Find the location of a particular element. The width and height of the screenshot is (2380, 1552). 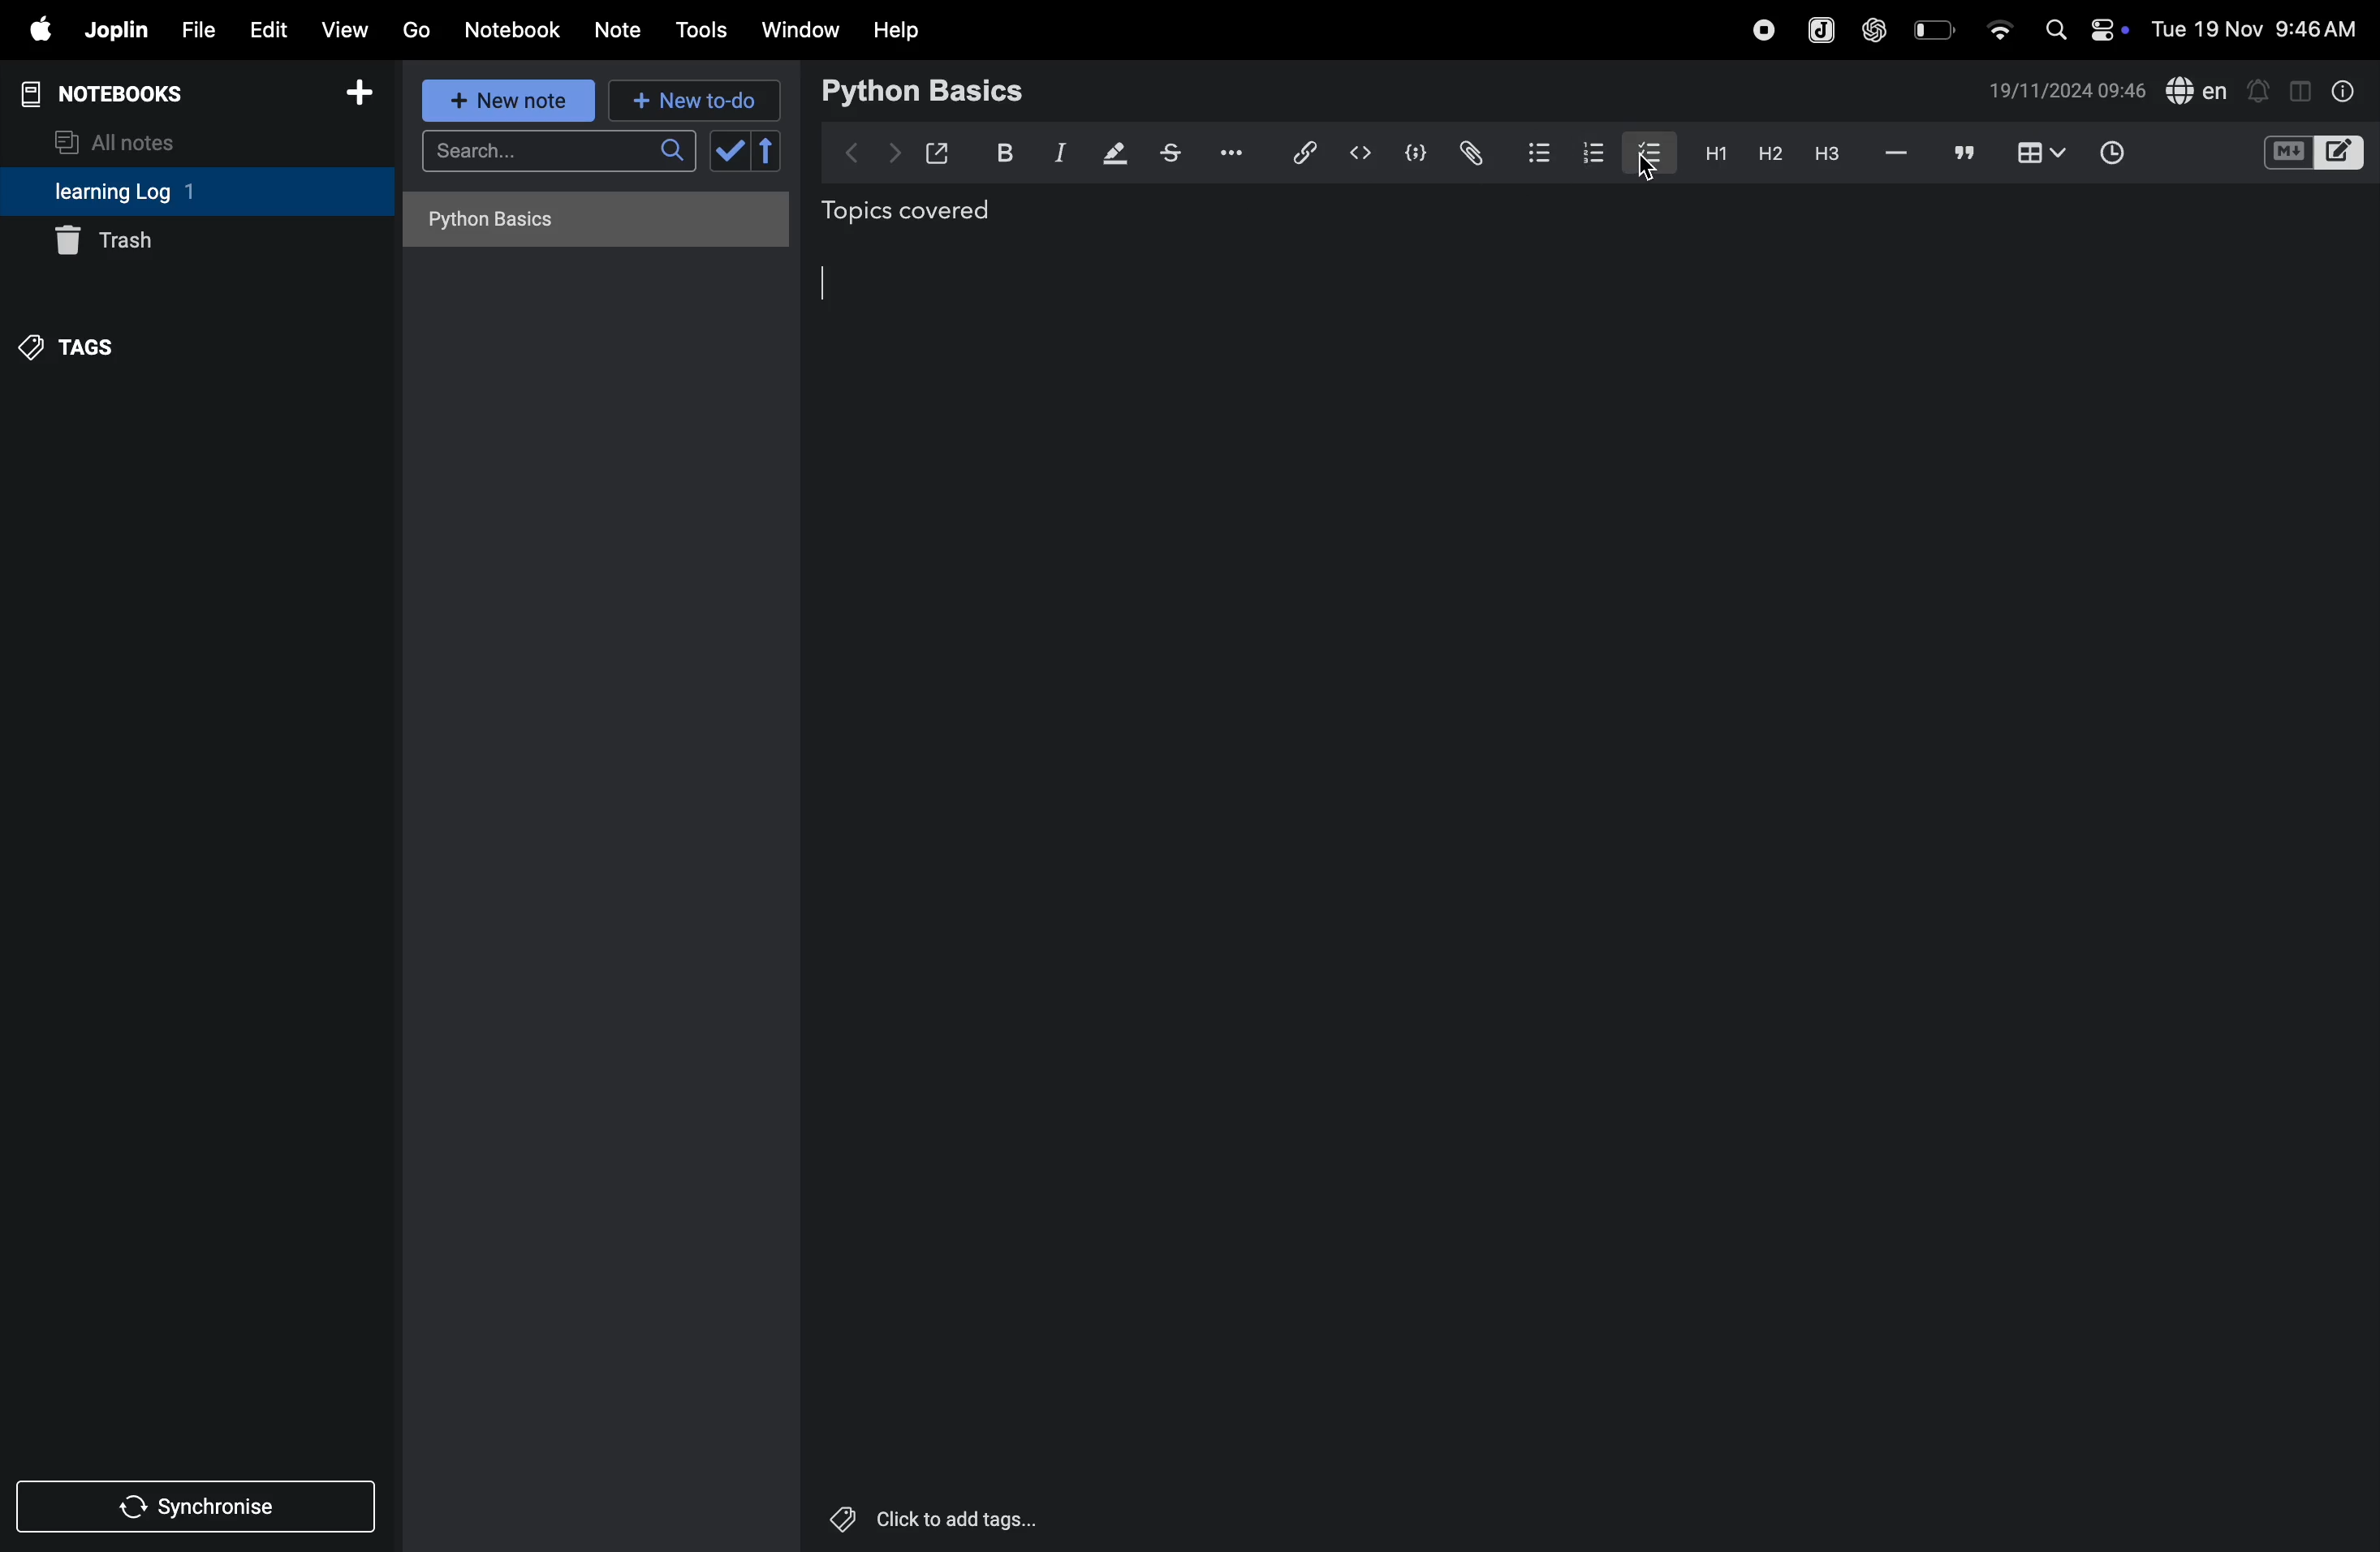

strike through is located at coordinates (1171, 153).